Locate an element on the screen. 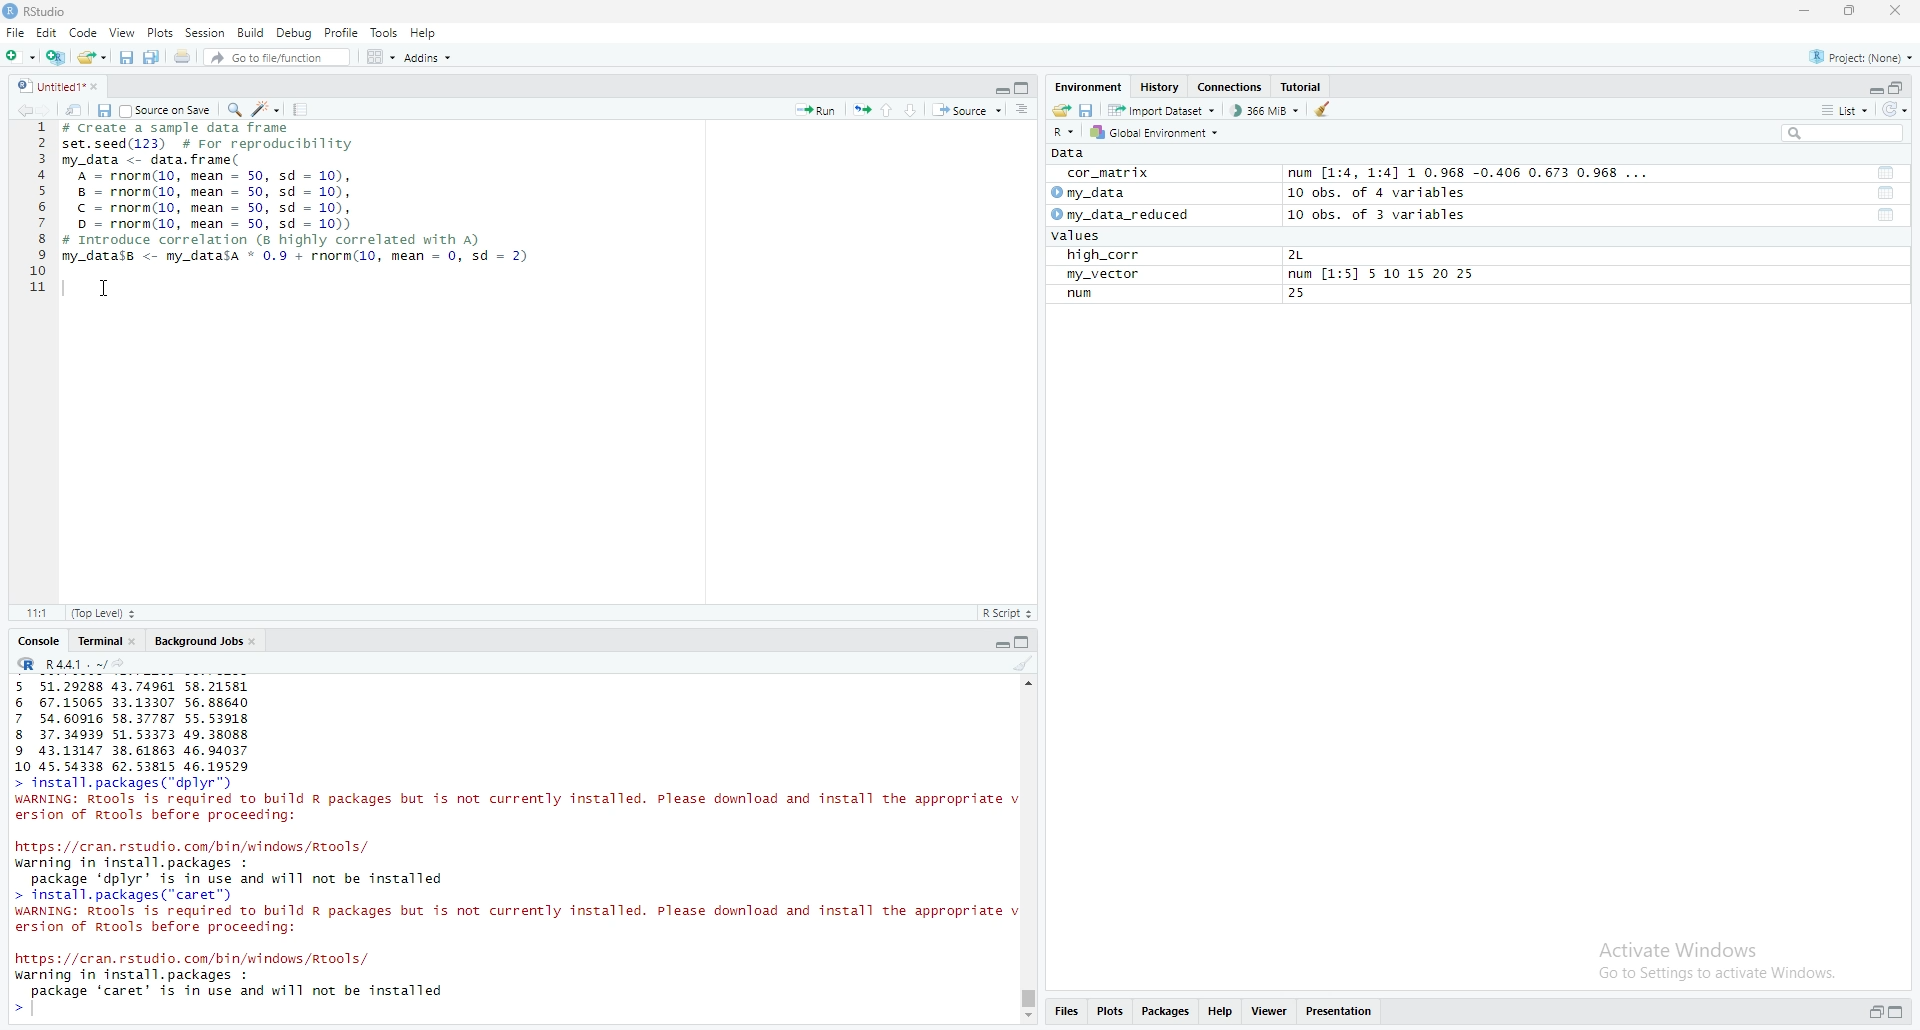 This screenshot has width=1920, height=1030. forward is located at coordinates (50, 110).